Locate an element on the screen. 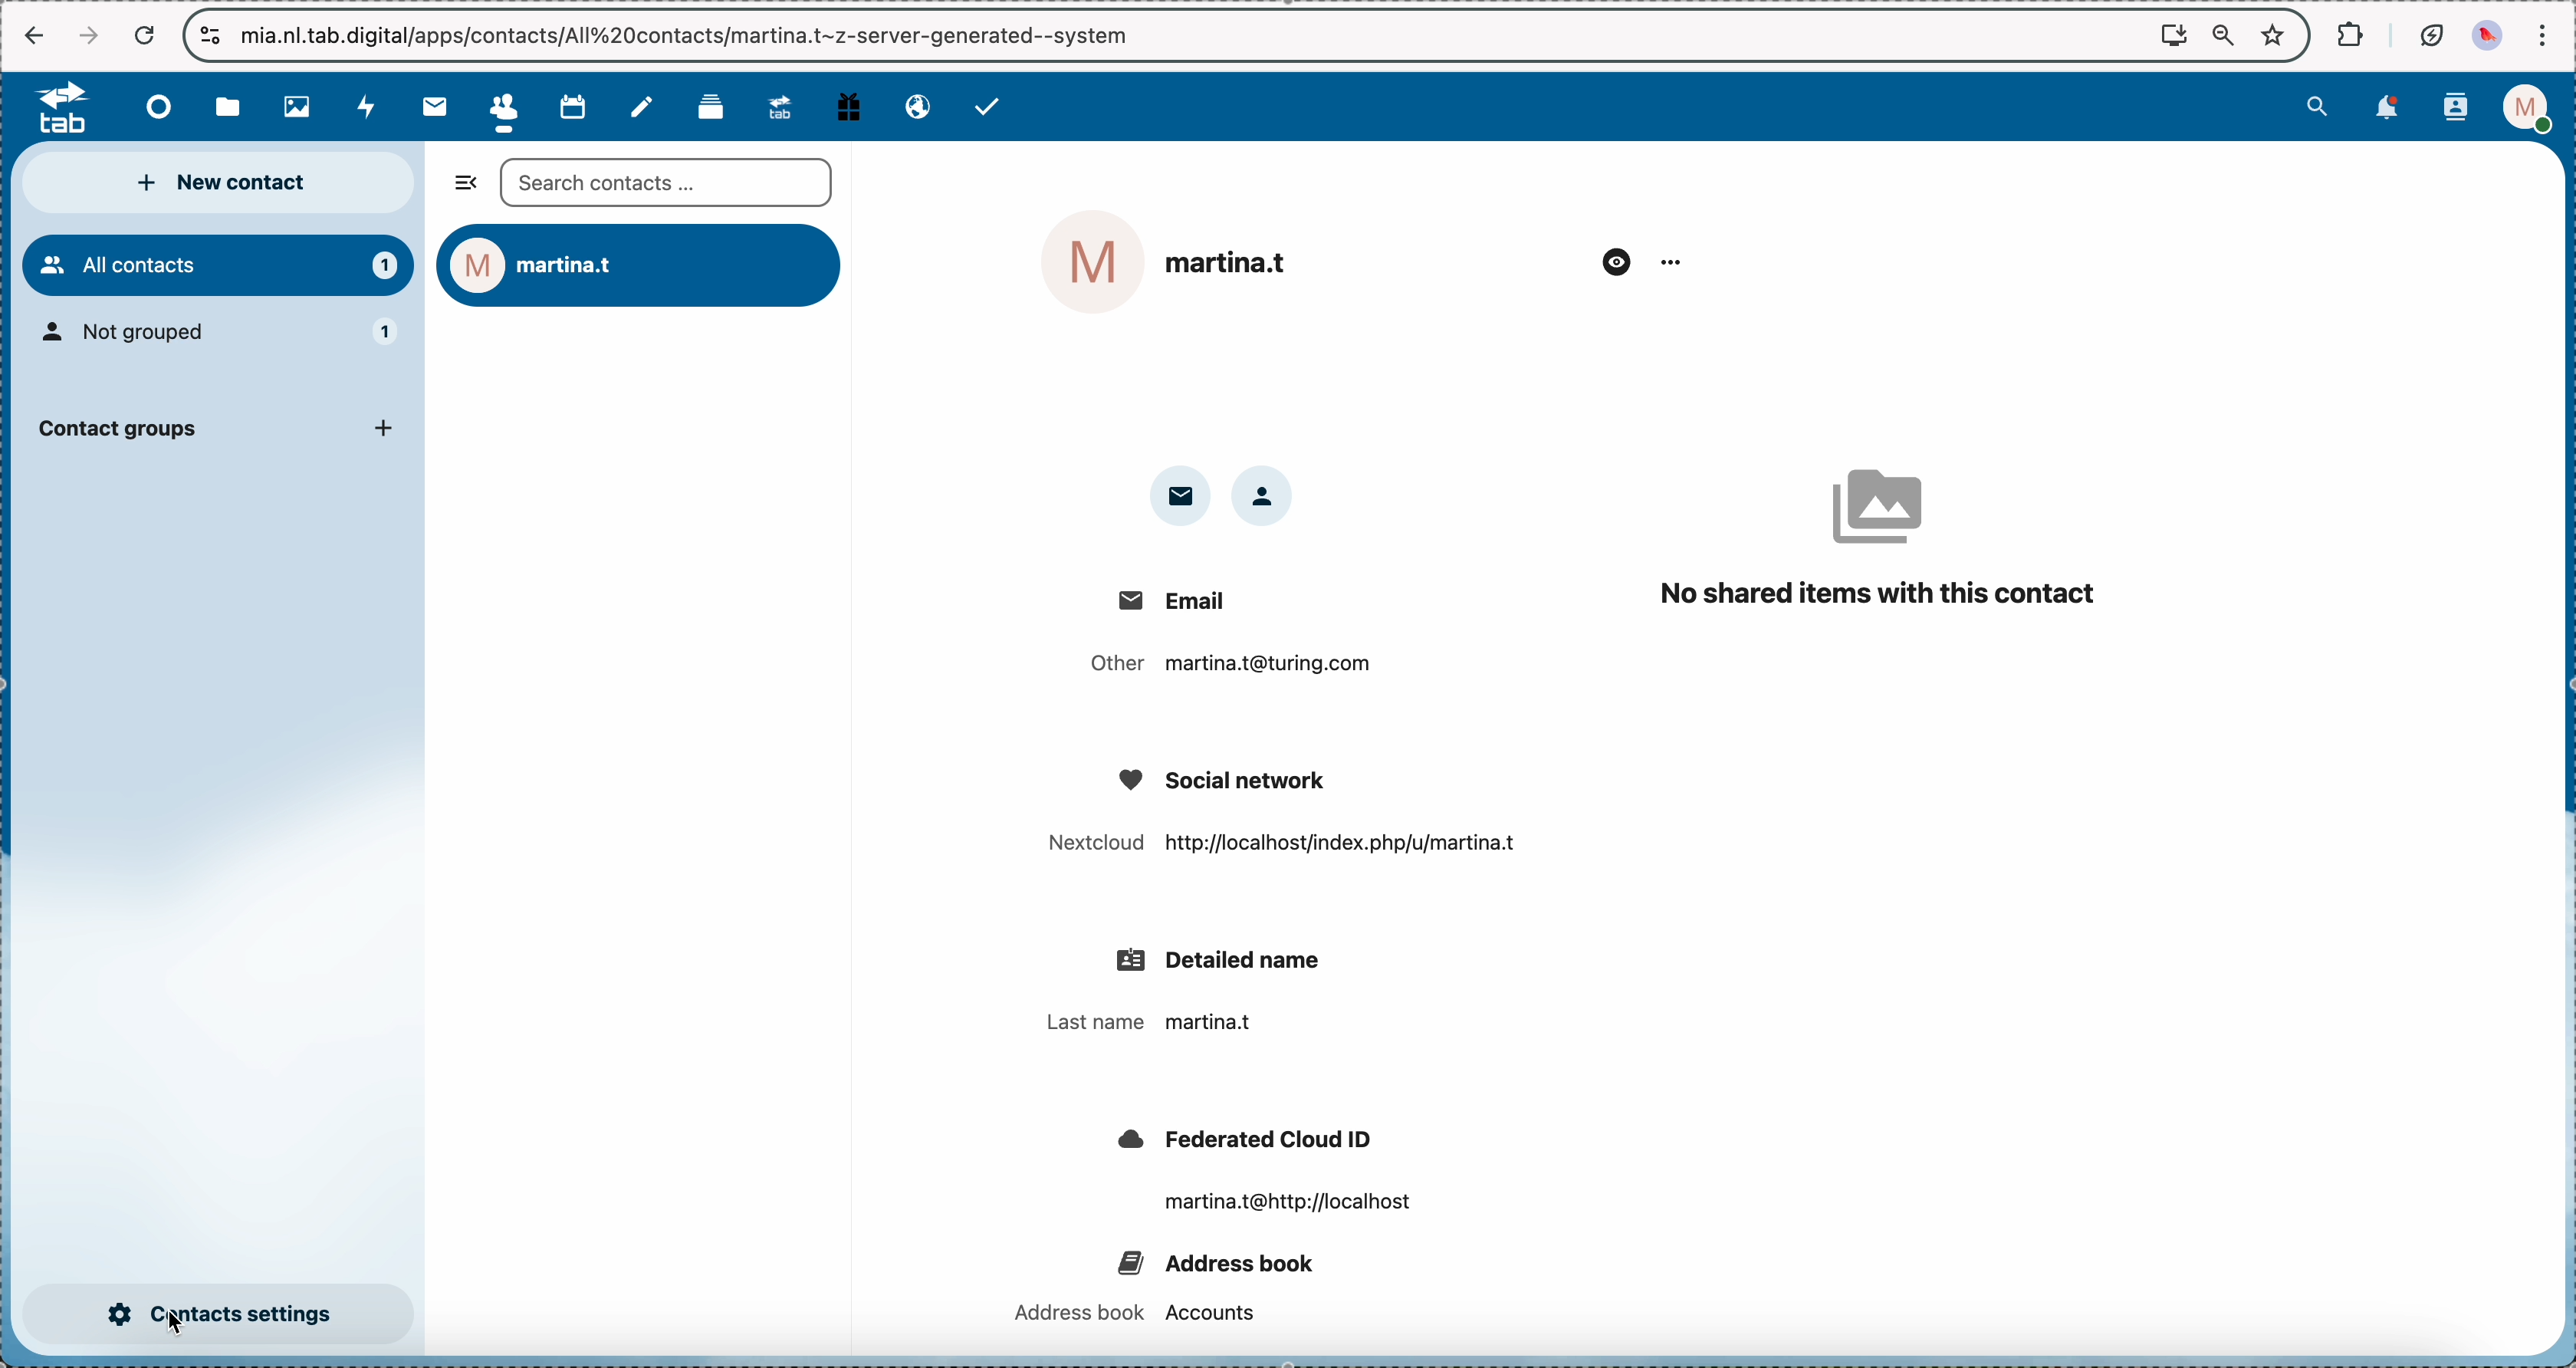 The width and height of the screenshot is (2576, 1368). user is located at coordinates (1236, 263).